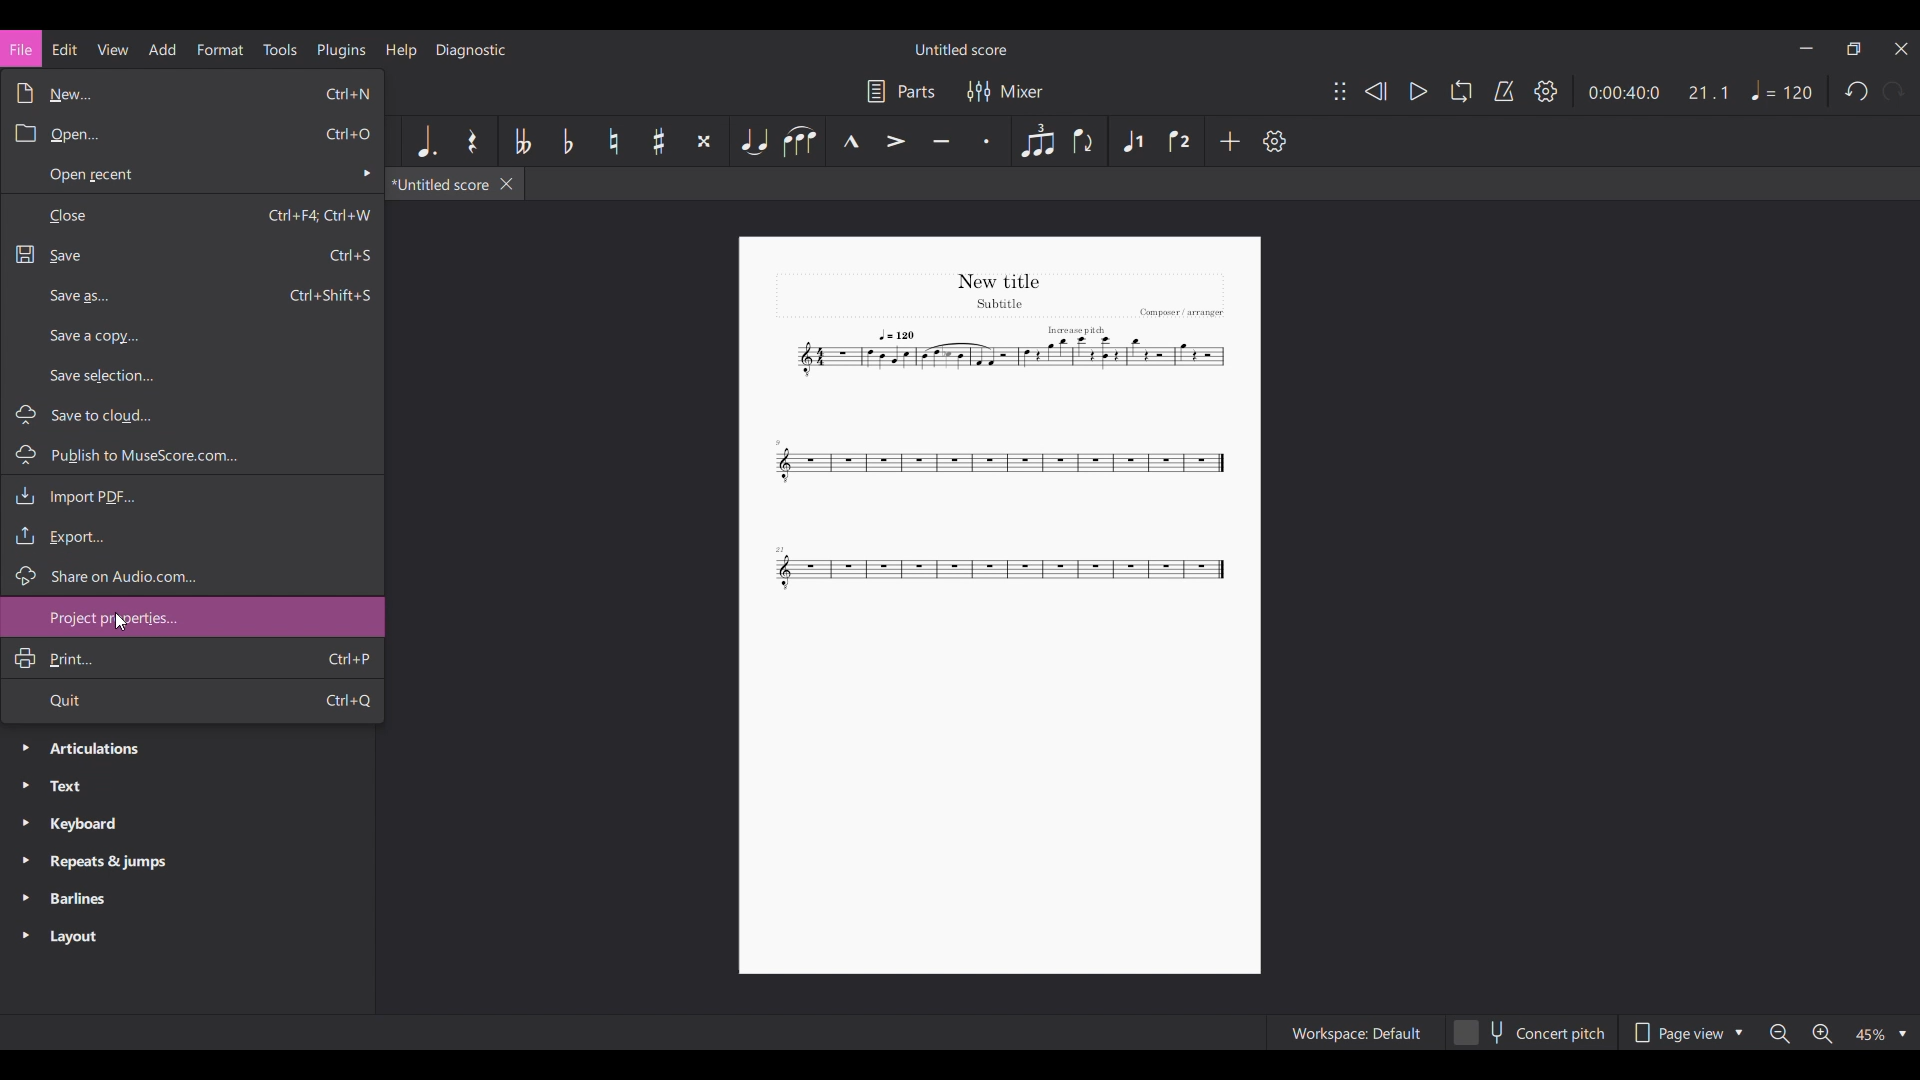 The height and width of the screenshot is (1080, 1920). What do you see at coordinates (851, 141) in the screenshot?
I see `Marcato` at bounding box center [851, 141].